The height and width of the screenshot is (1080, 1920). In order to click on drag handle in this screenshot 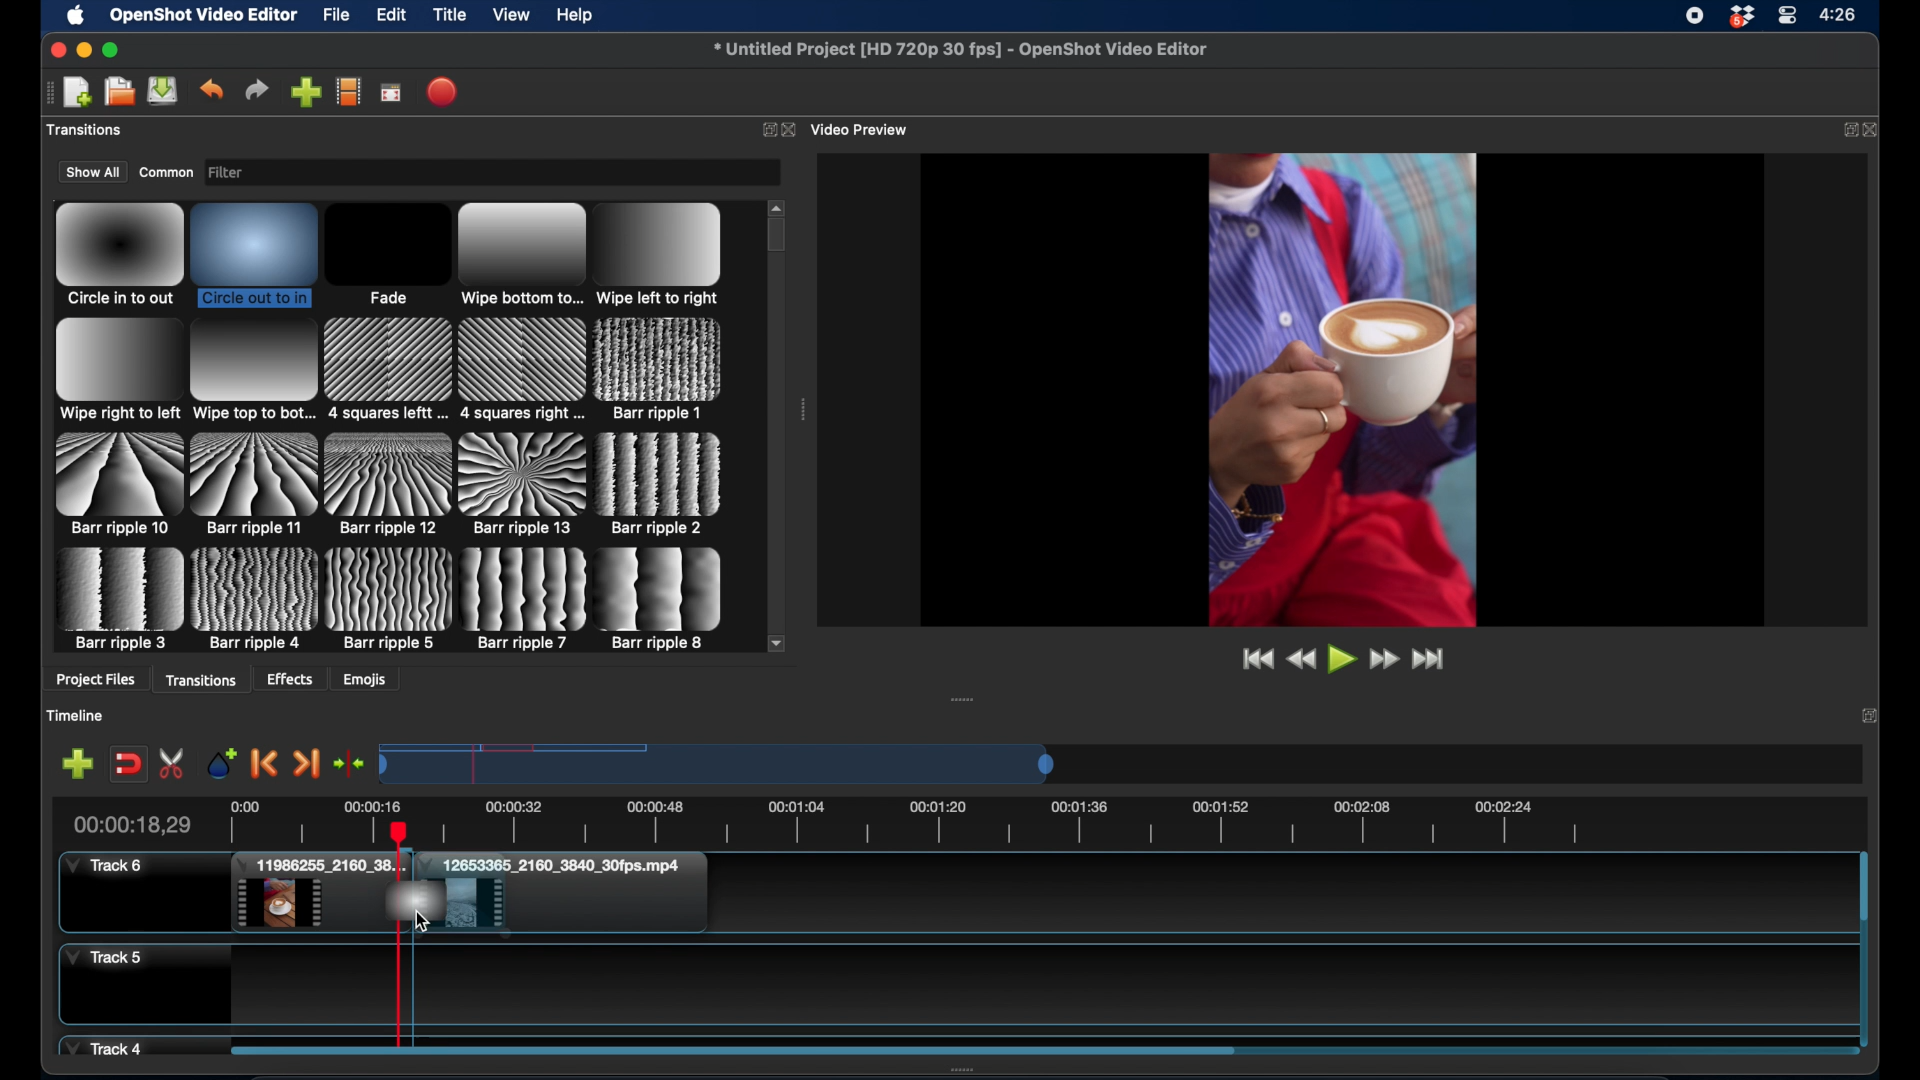, I will do `click(964, 699)`.